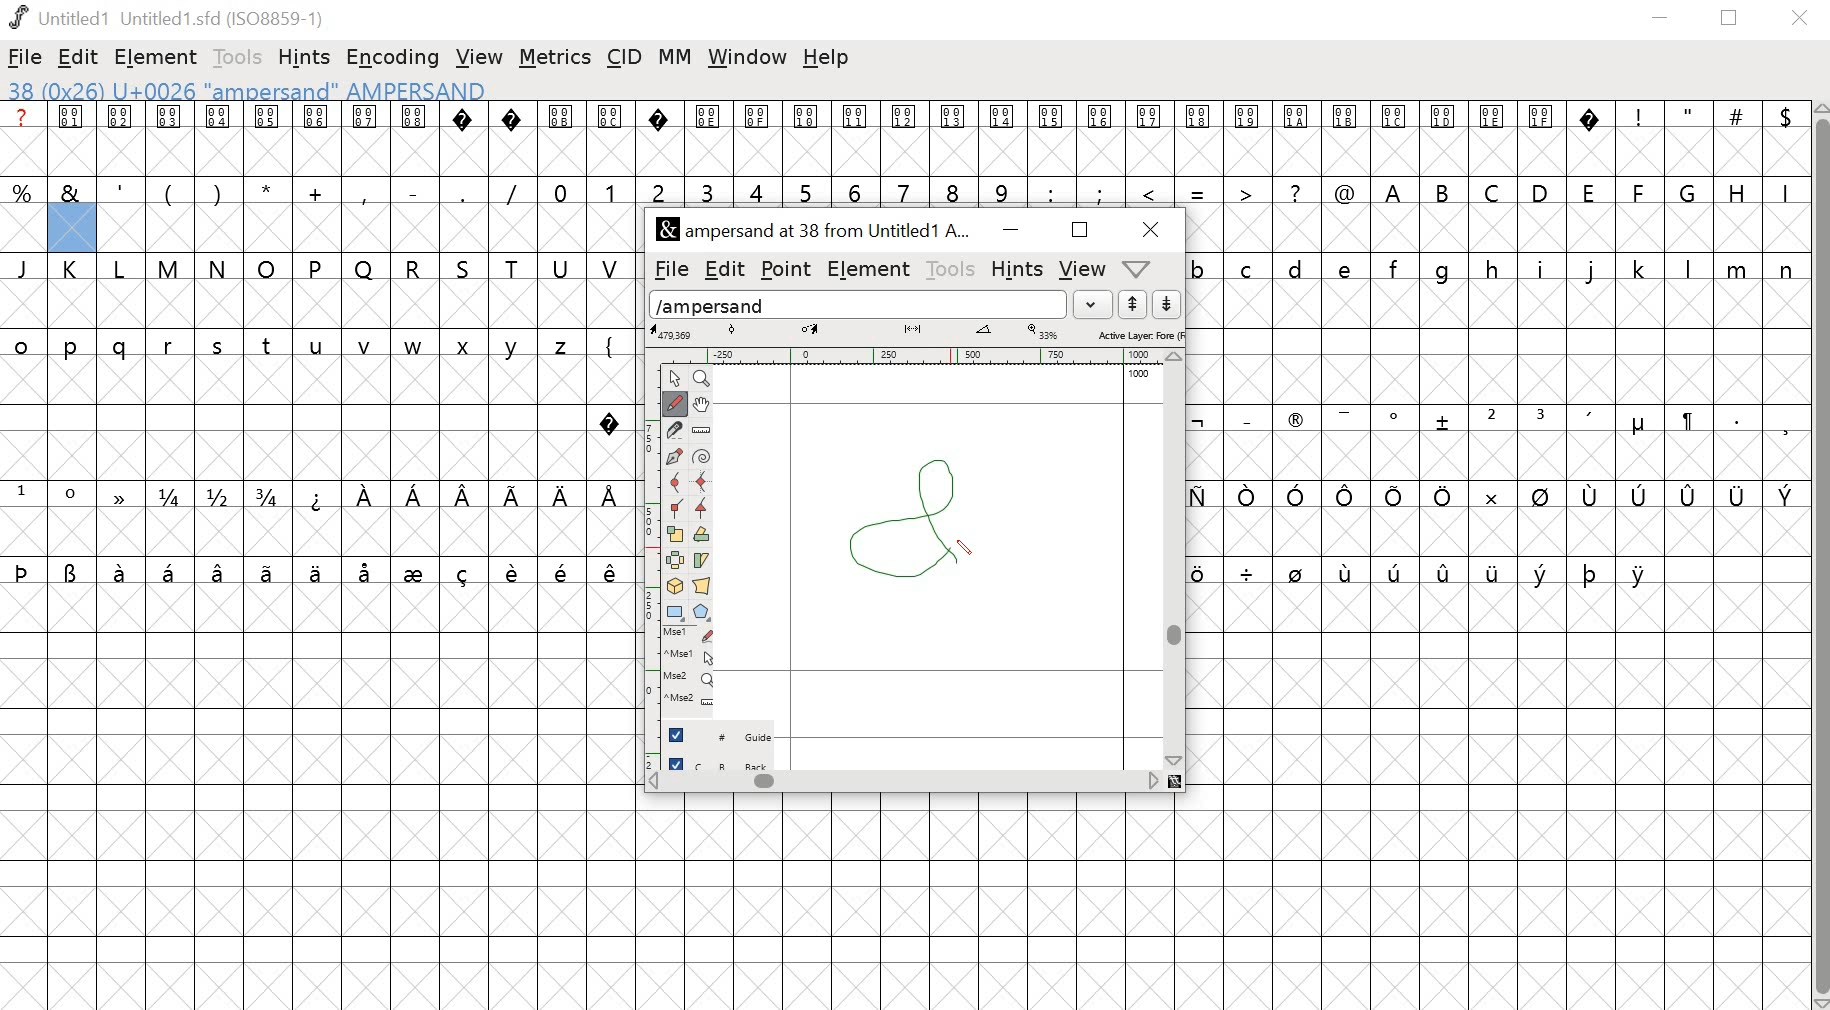 The width and height of the screenshot is (1830, 1010). What do you see at coordinates (914, 516) in the screenshot?
I see `drawing glyphy` at bounding box center [914, 516].